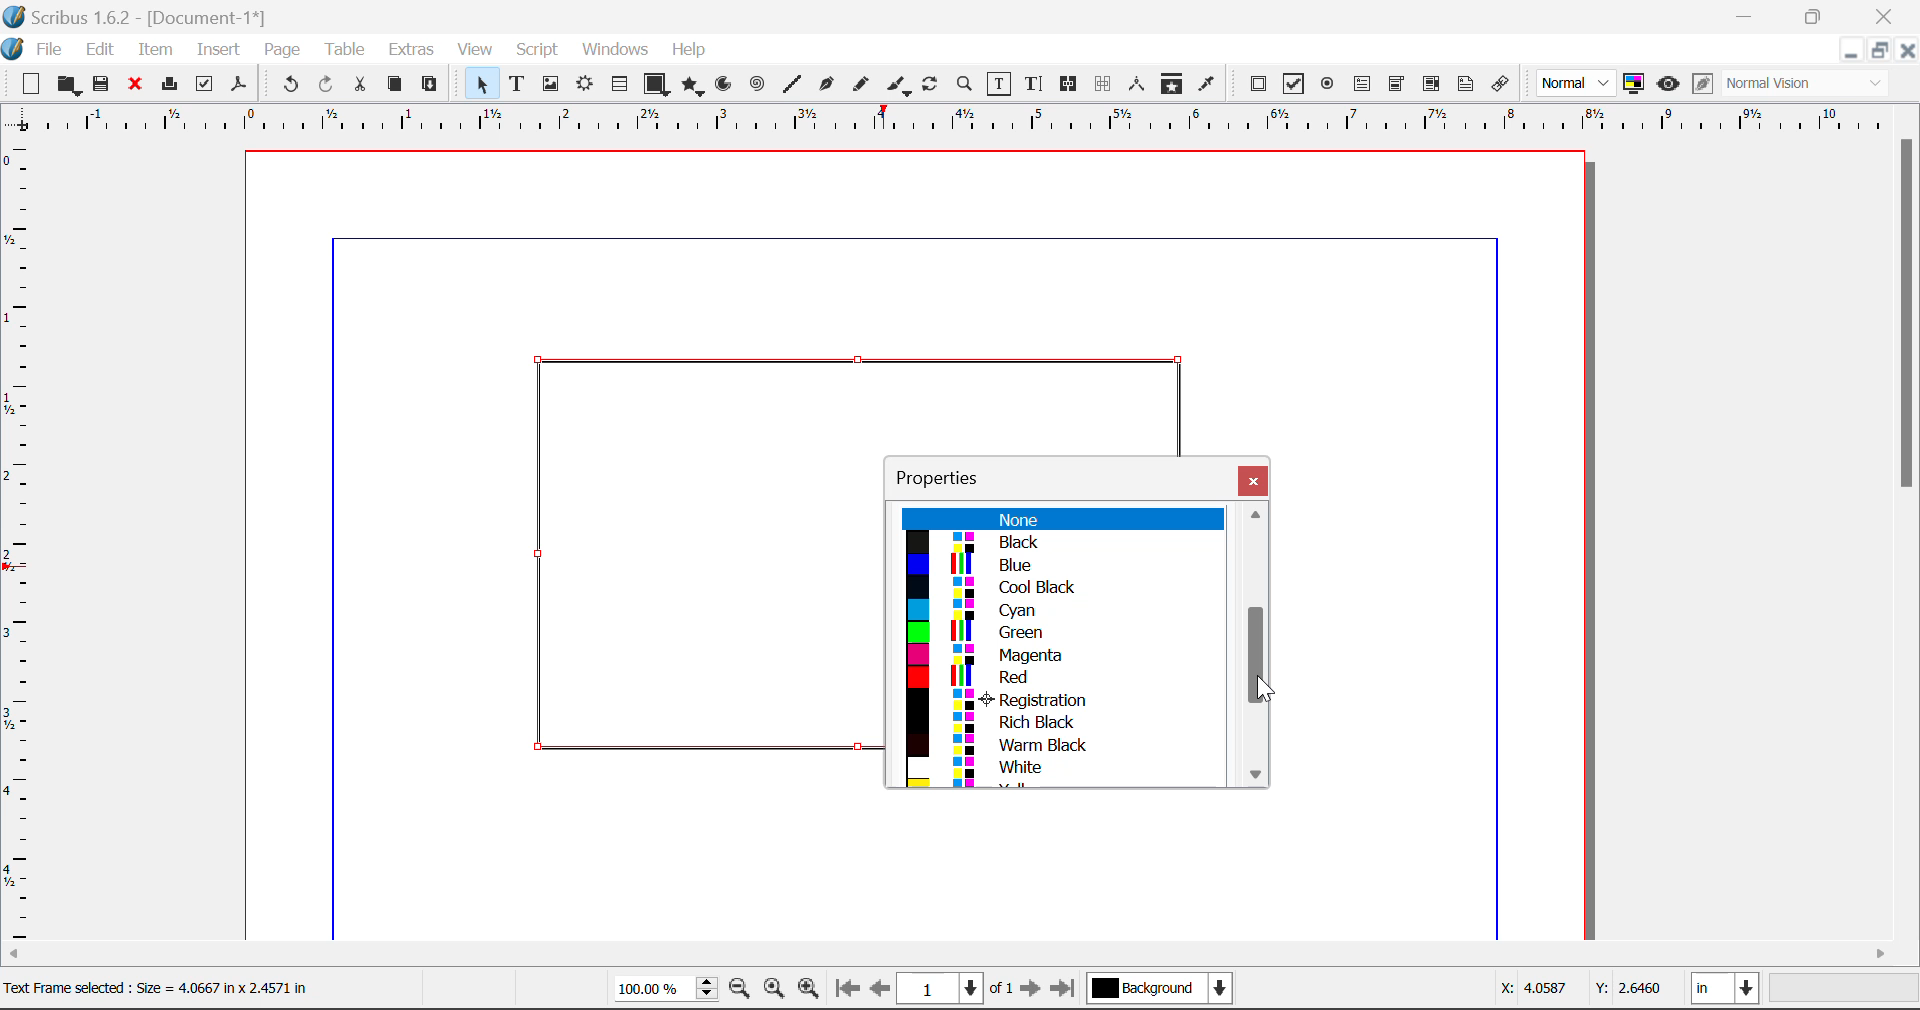 The width and height of the screenshot is (1920, 1010). What do you see at coordinates (1033, 85) in the screenshot?
I see `Edit Text With Story Editor` at bounding box center [1033, 85].